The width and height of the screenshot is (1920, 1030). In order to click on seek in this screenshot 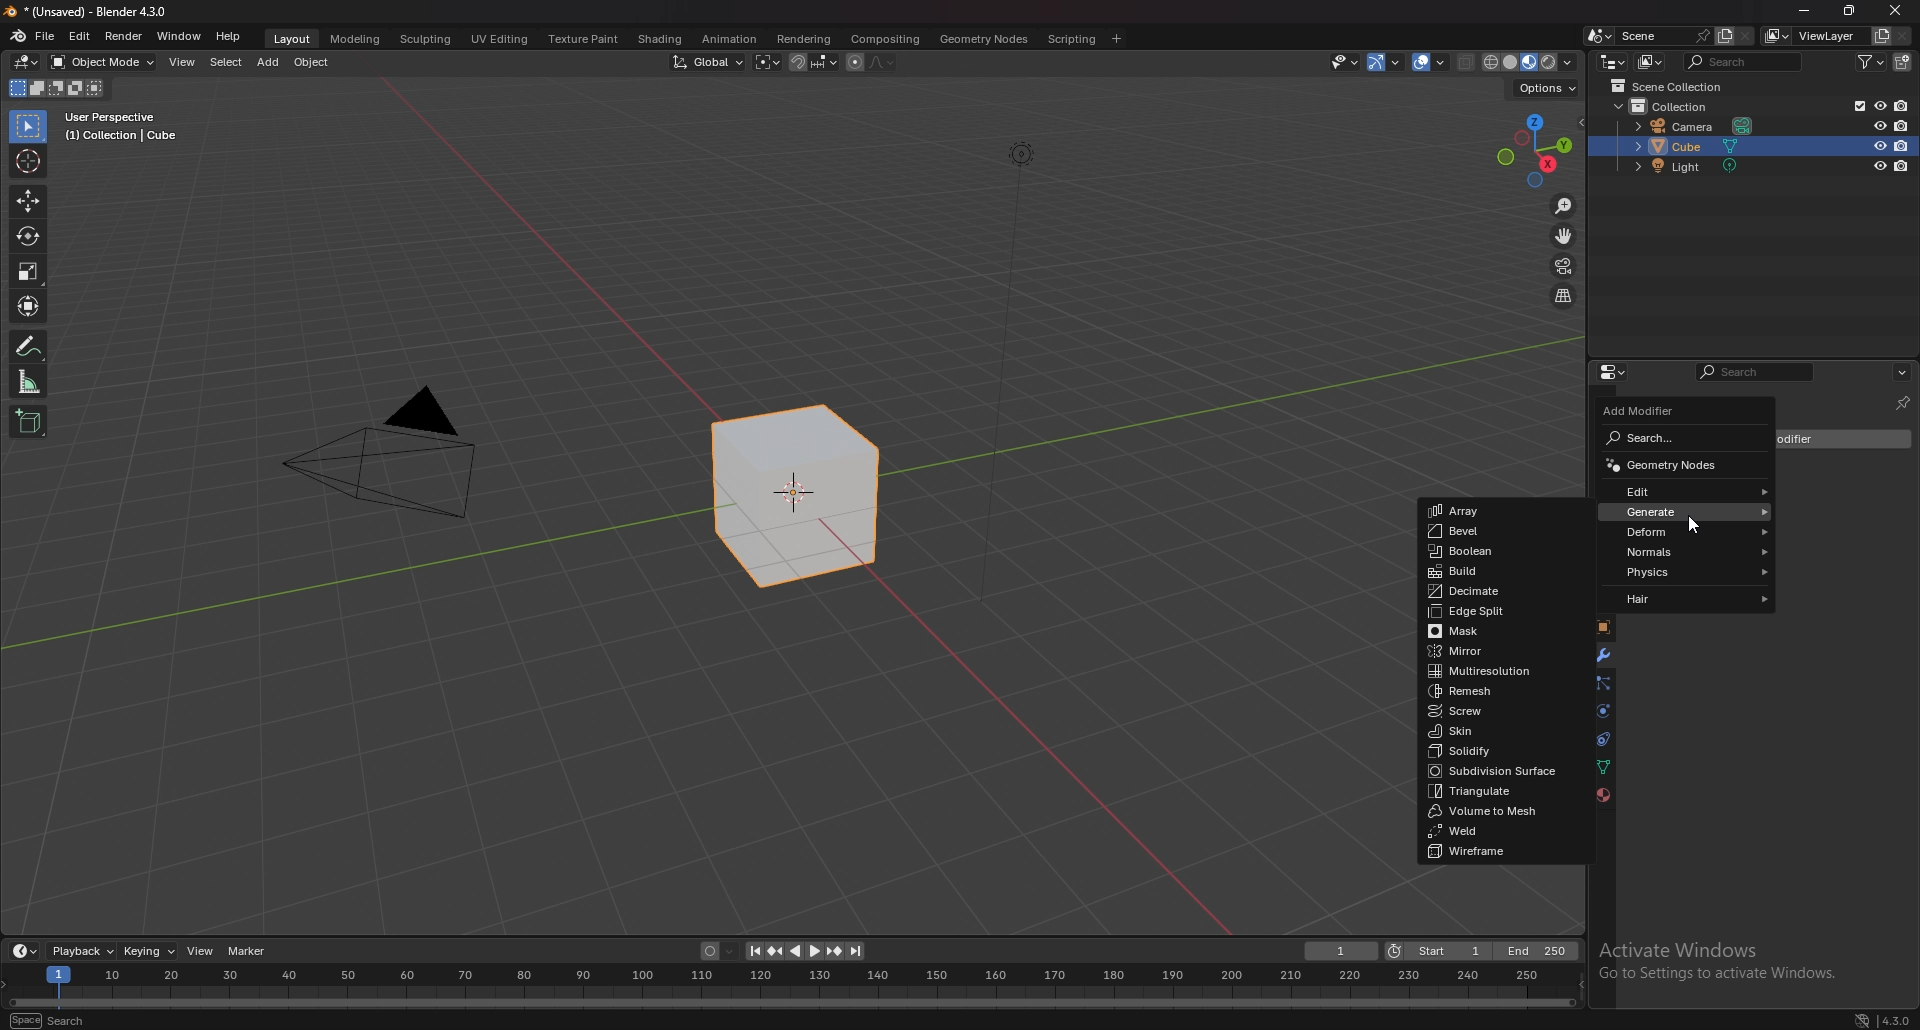, I will do `click(794, 988)`.